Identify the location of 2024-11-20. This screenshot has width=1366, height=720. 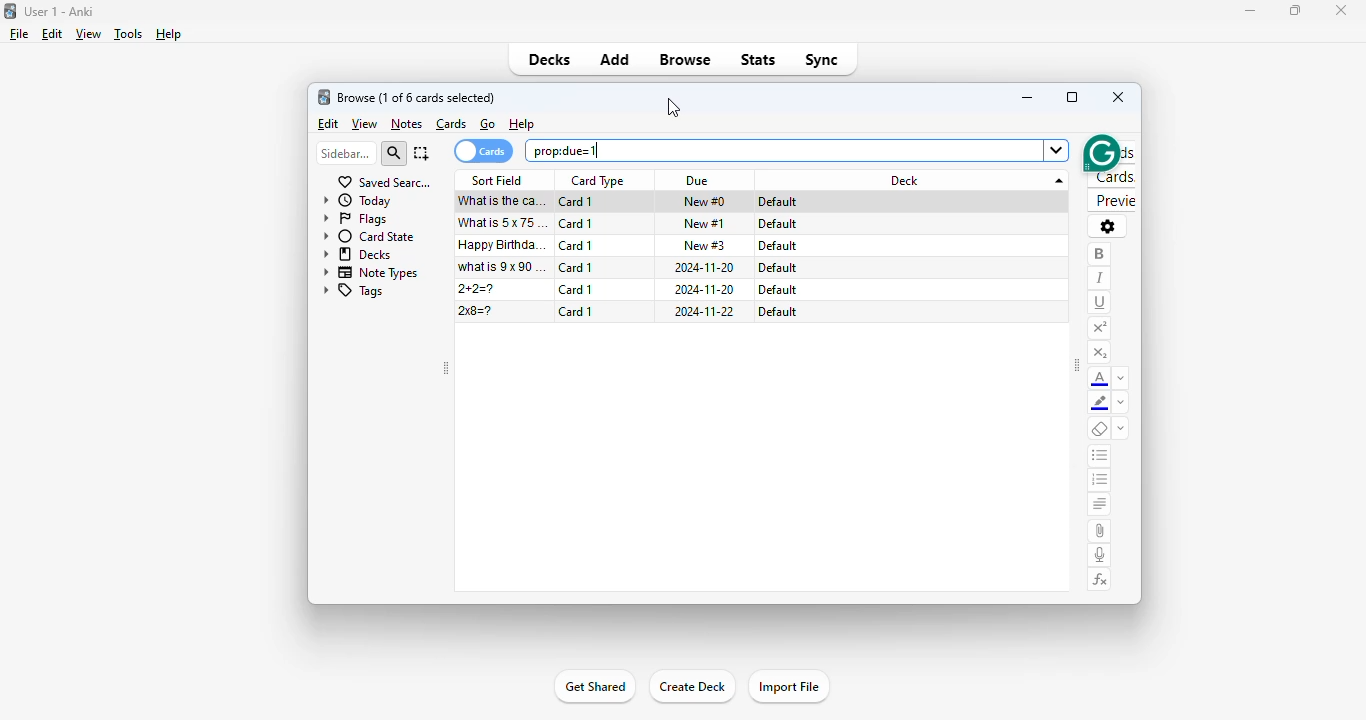
(705, 290).